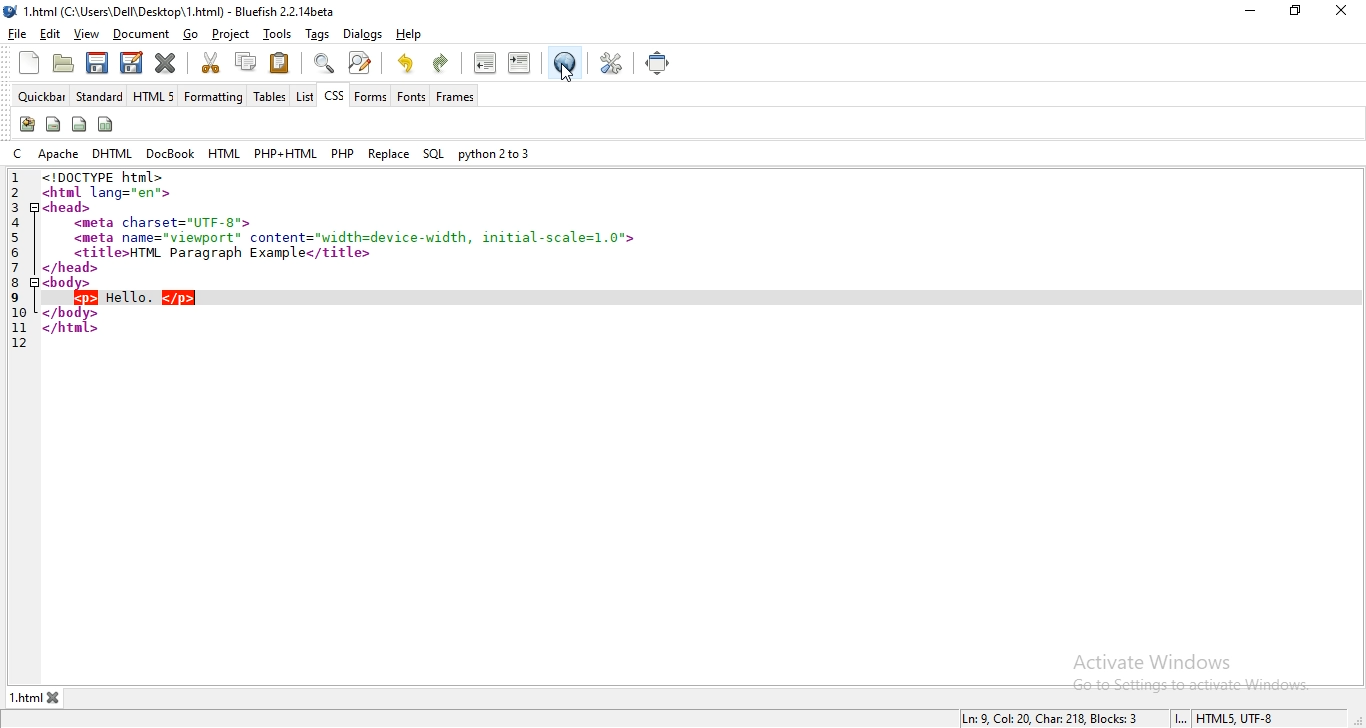 Image resolution: width=1366 pixels, height=728 pixels. Describe the element at coordinates (278, 33) in the screenshot. I see `tools` at that location.